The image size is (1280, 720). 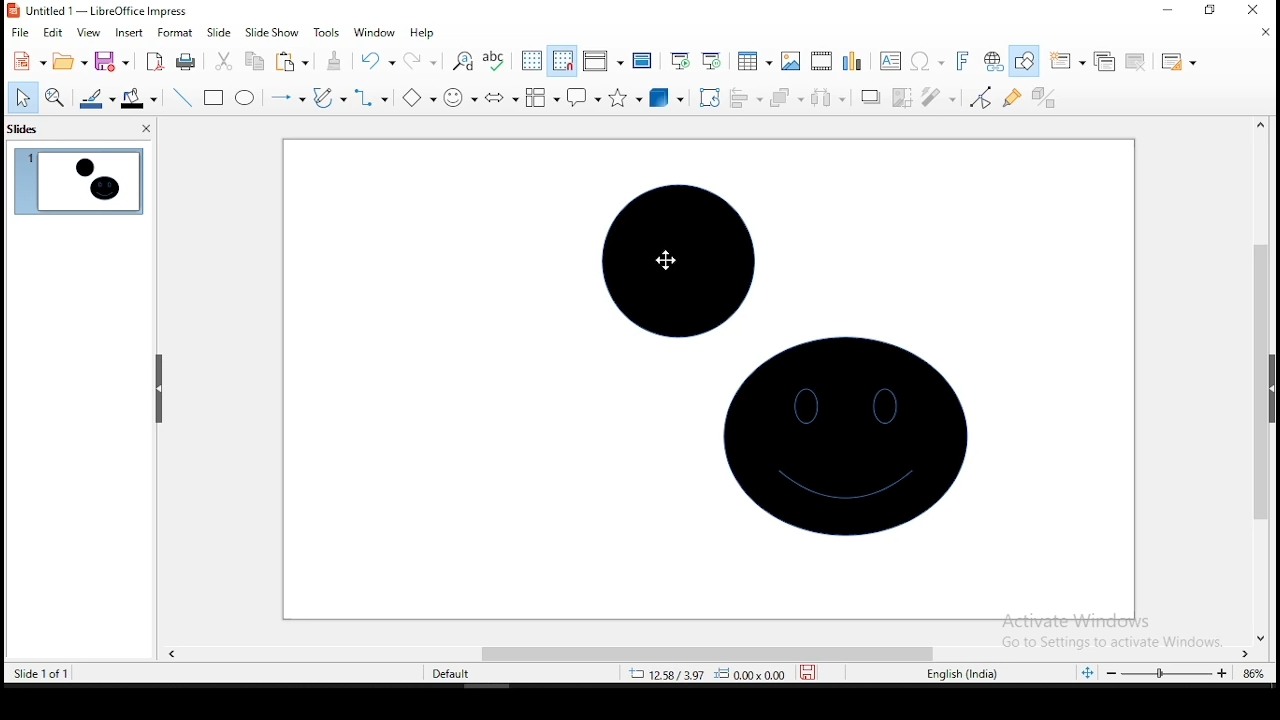 I want to click on show draw functions, so click(x=1028, y=61).